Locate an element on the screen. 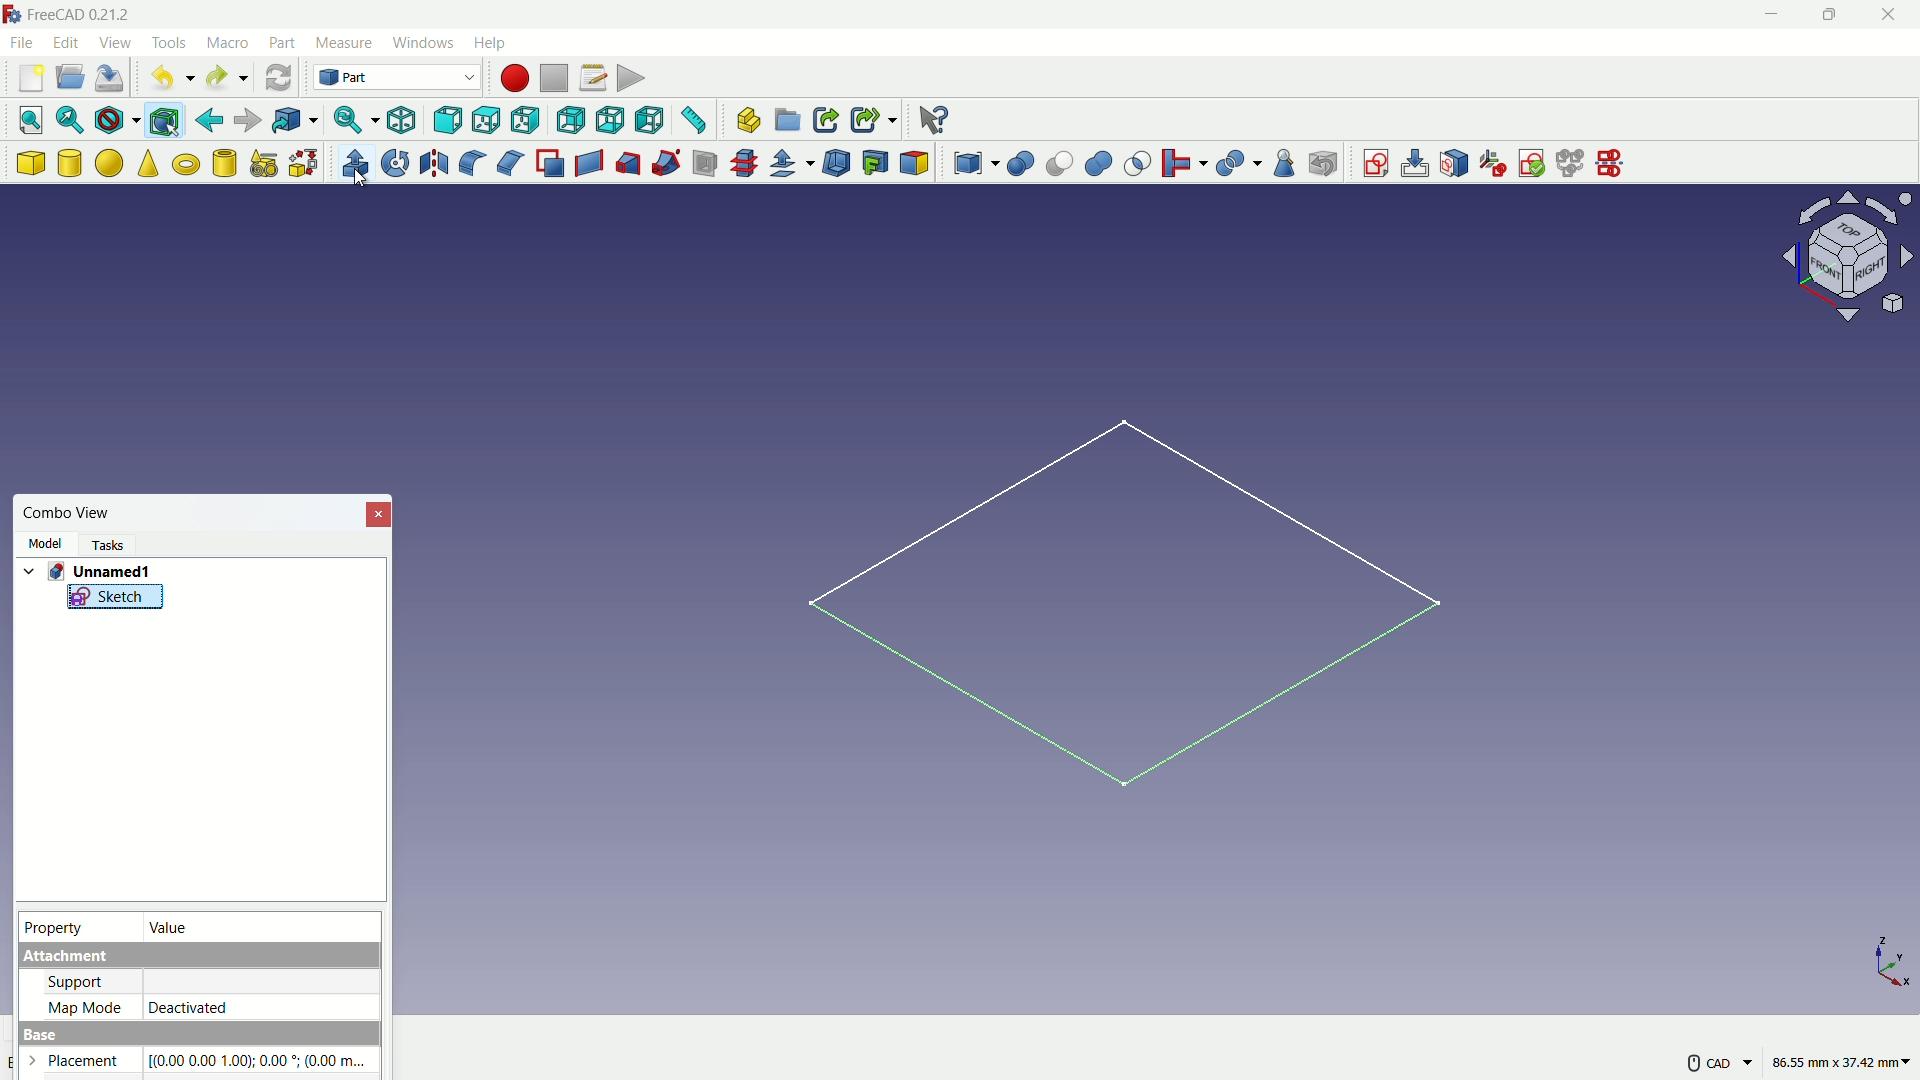  make face from wires is located at coordinates (551, 163).